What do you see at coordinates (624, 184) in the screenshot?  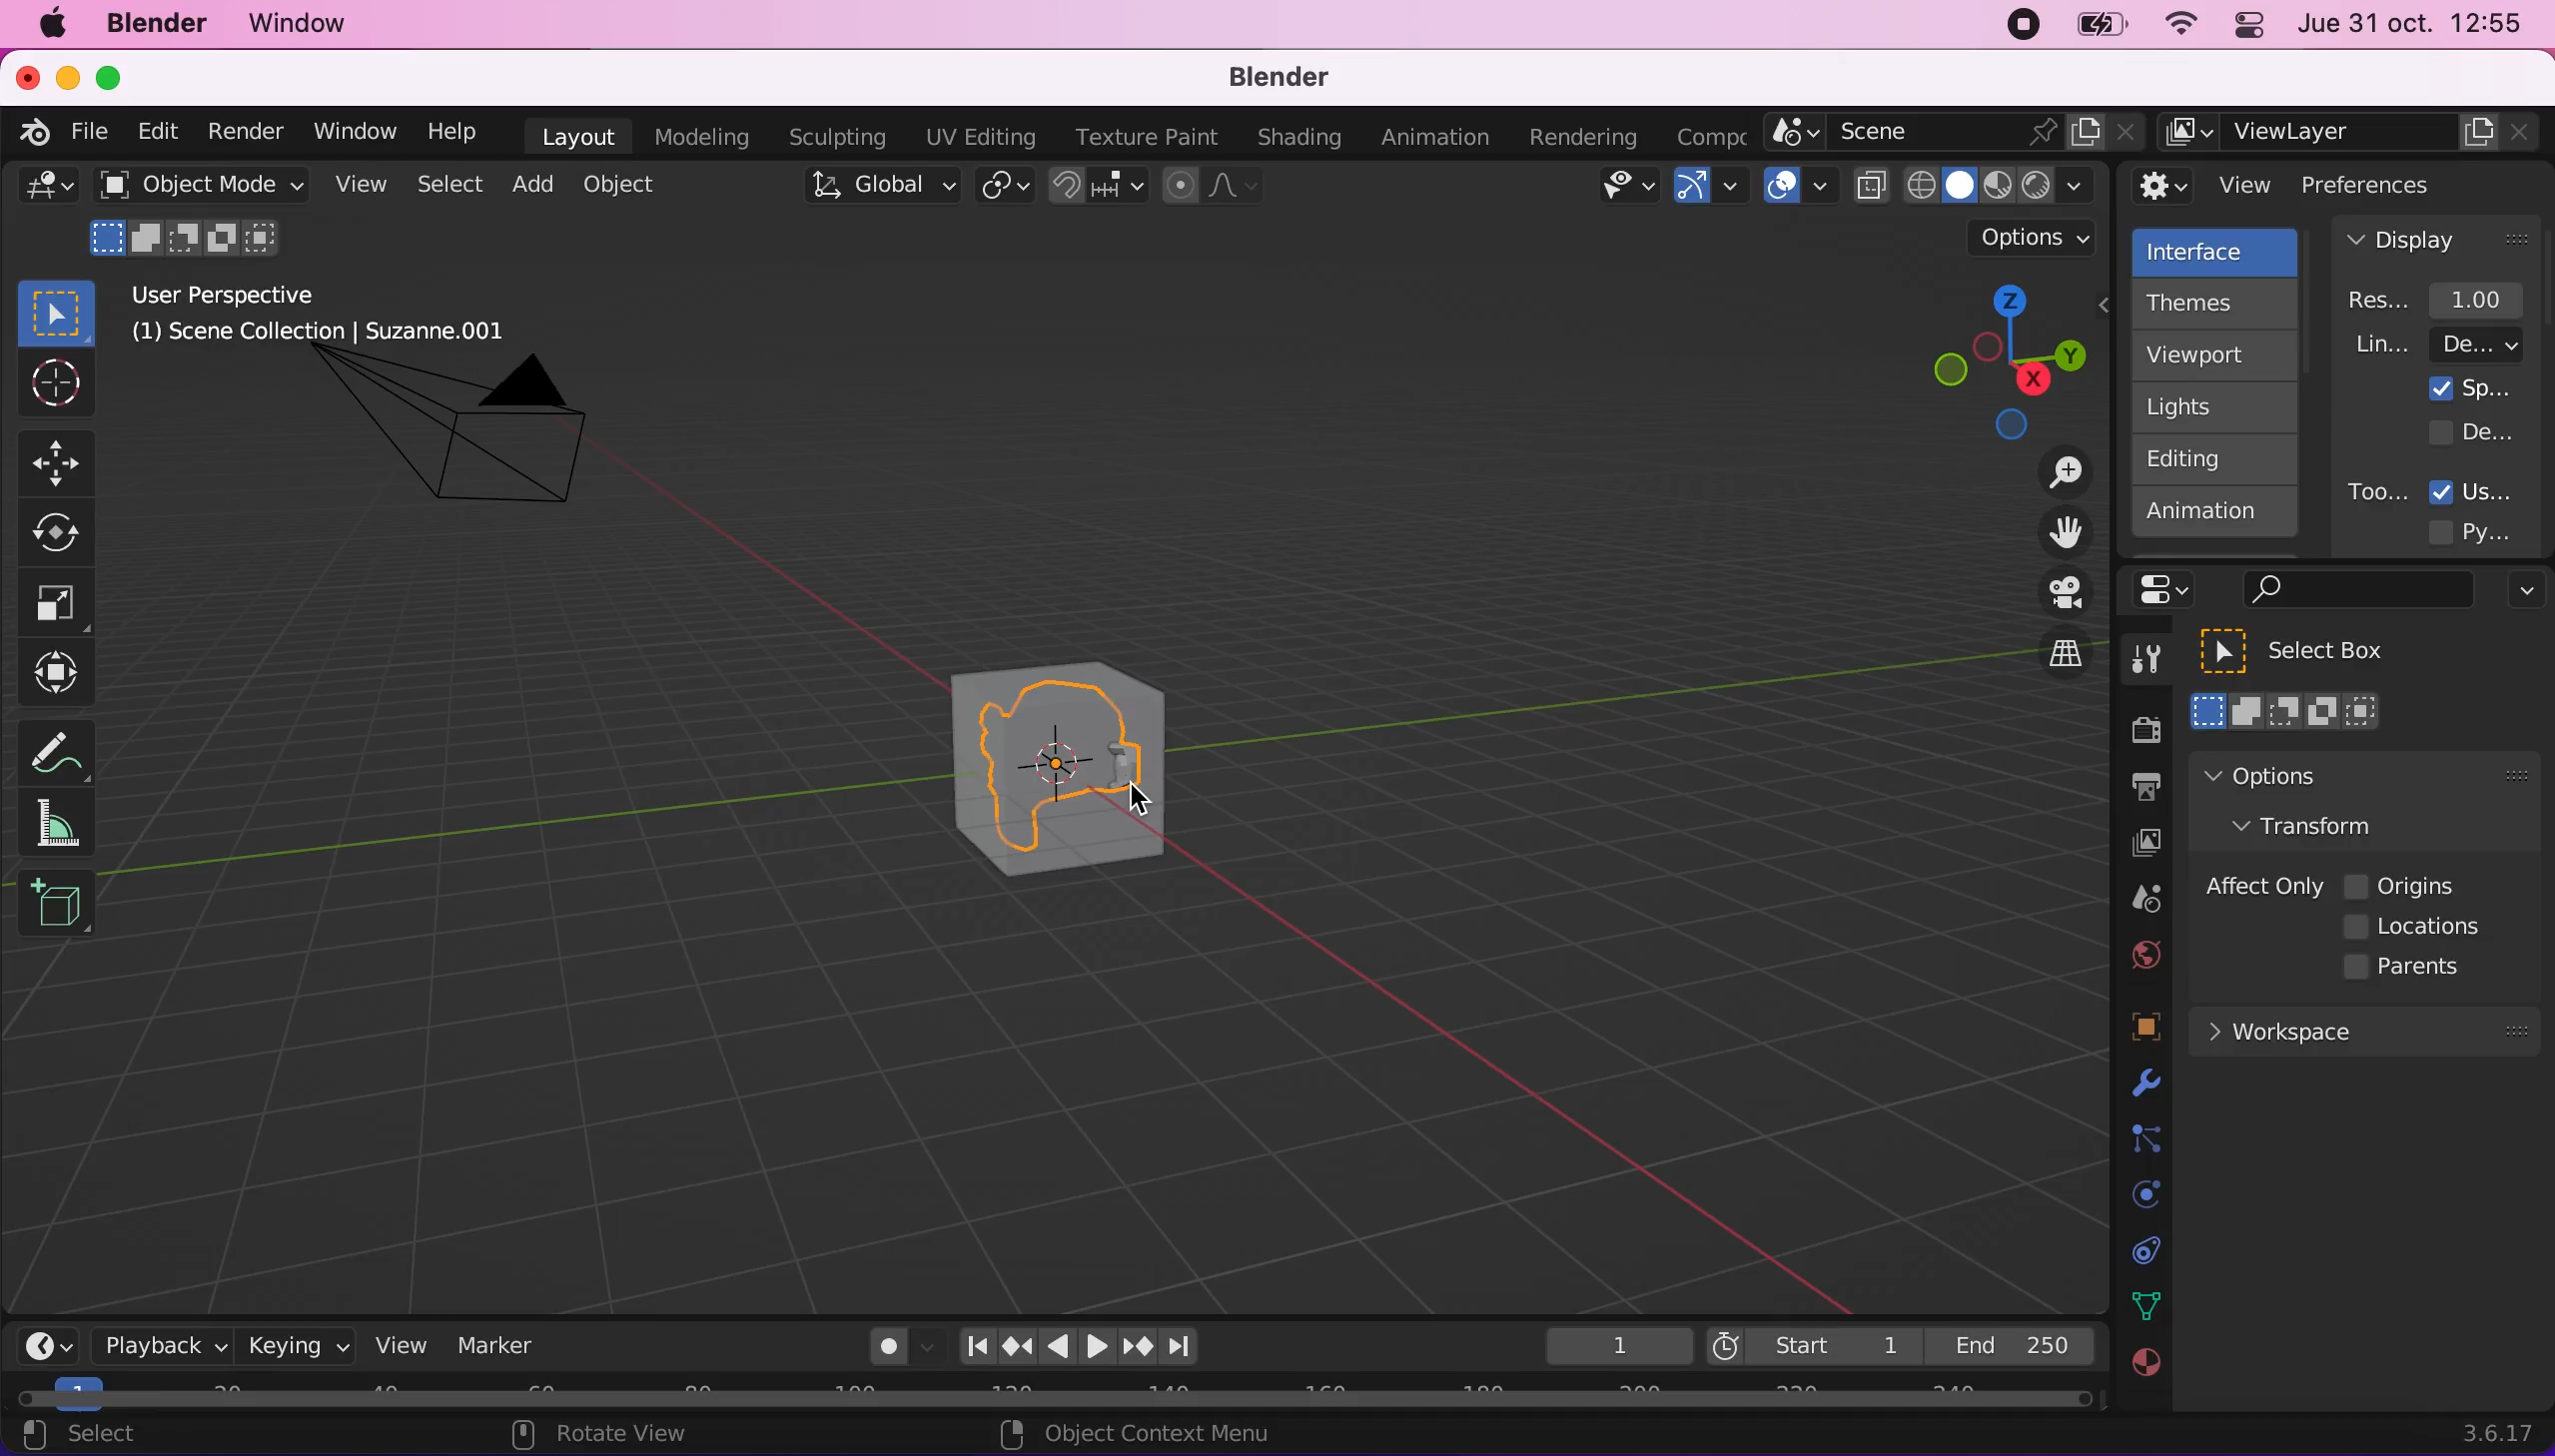 I see `object` at bounding box center [624, 184].